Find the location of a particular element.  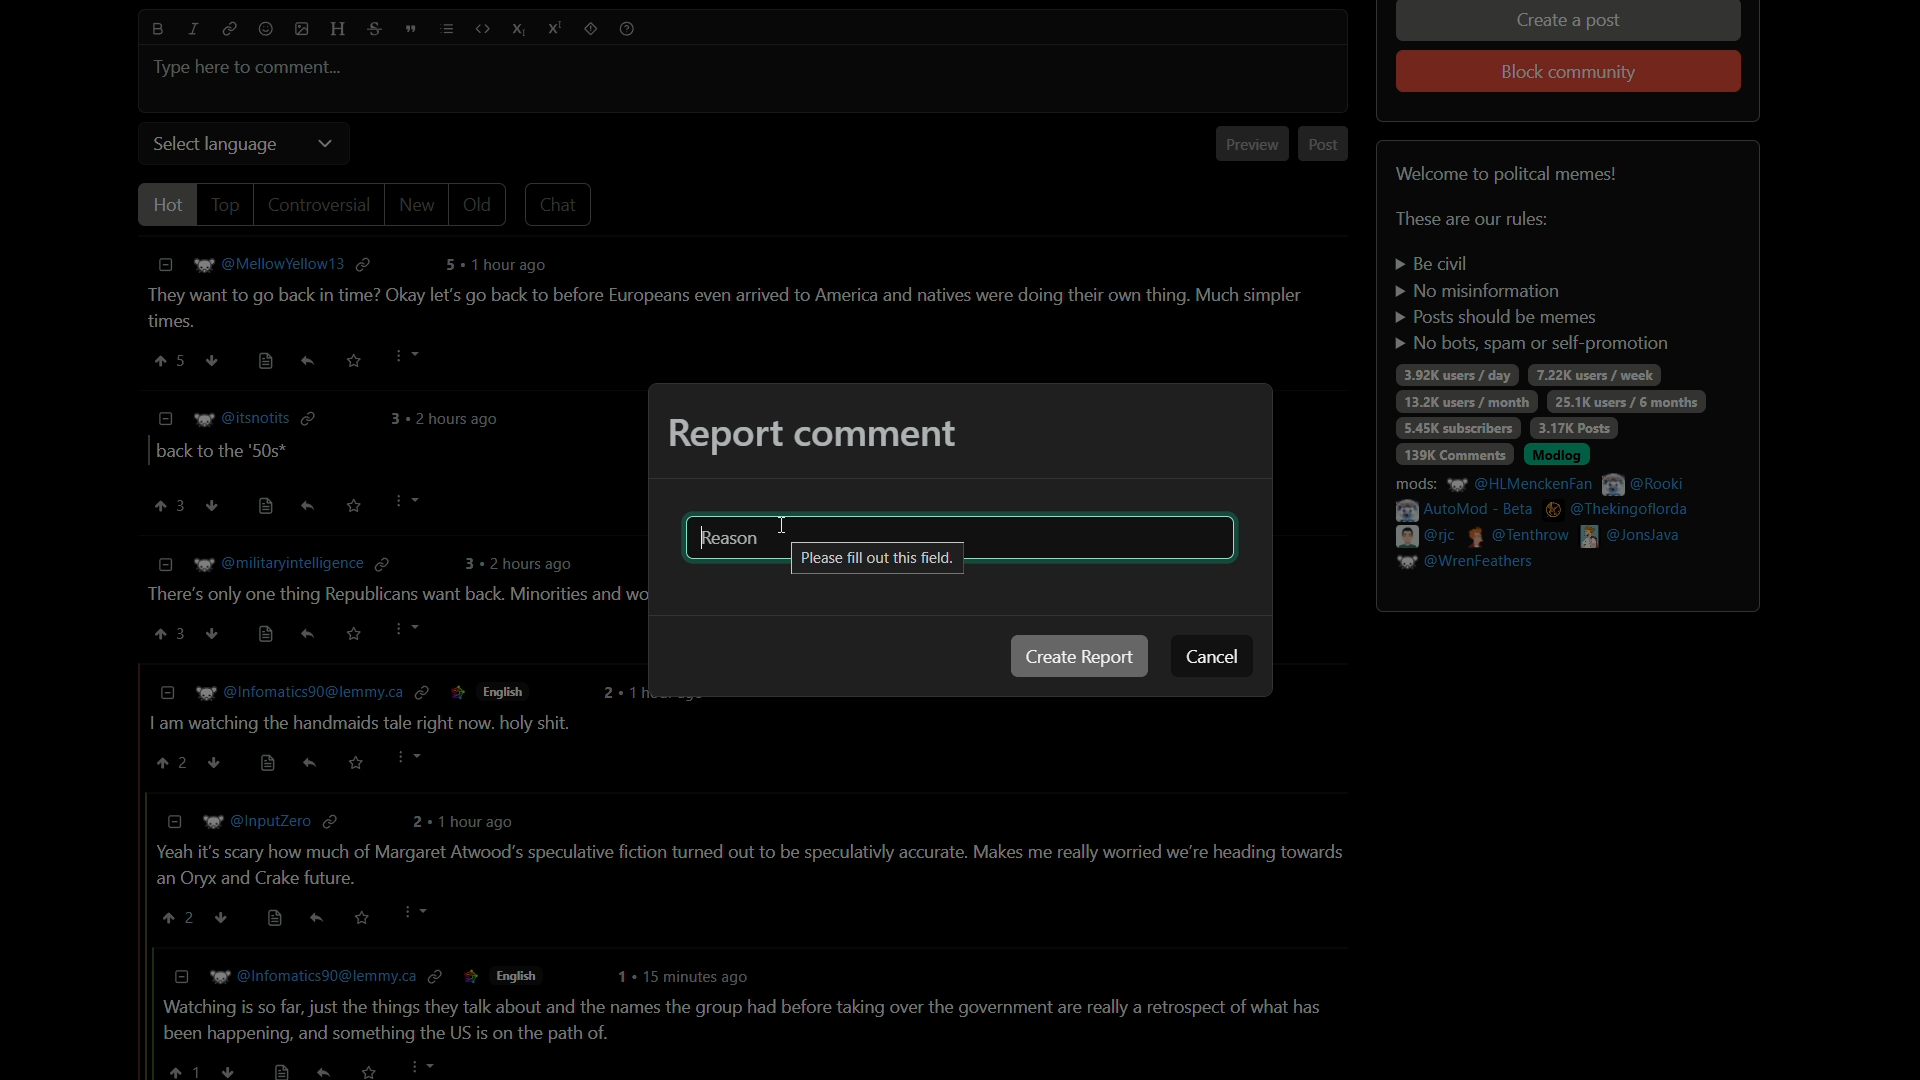

upvote is located at coordinates (169, 504).